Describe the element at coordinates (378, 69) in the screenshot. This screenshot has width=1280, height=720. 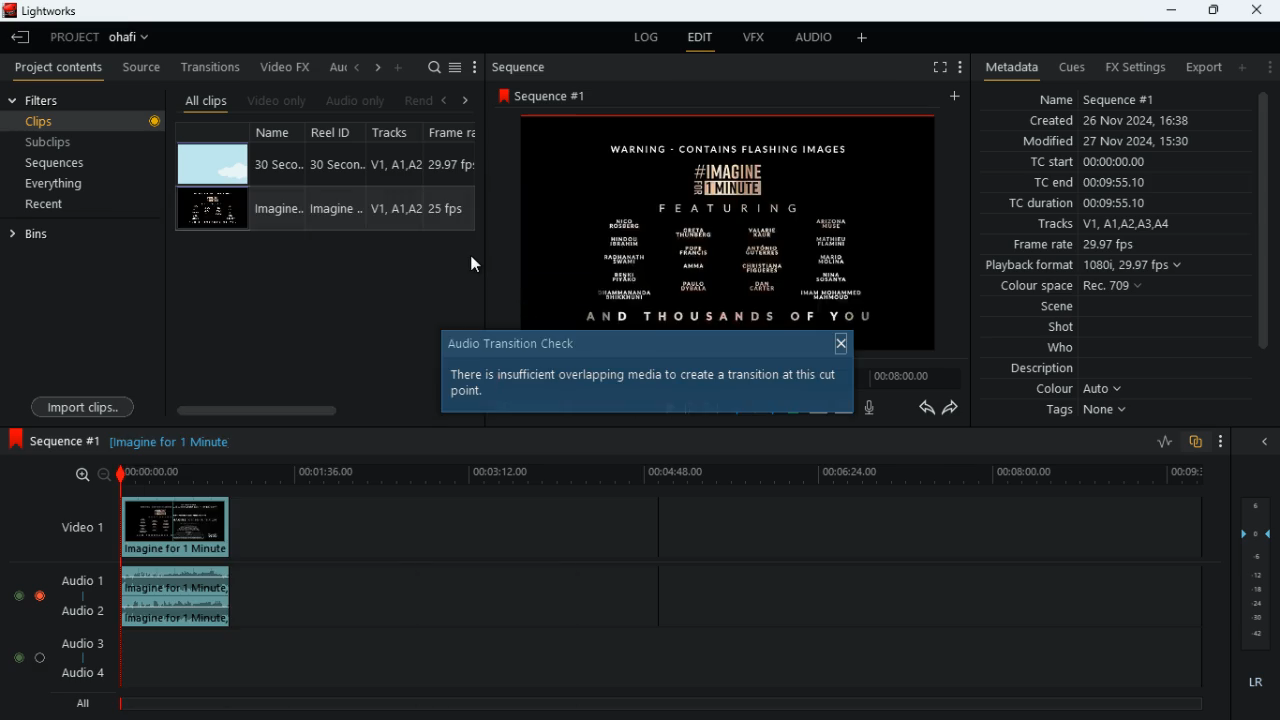
I see `right` at that location.